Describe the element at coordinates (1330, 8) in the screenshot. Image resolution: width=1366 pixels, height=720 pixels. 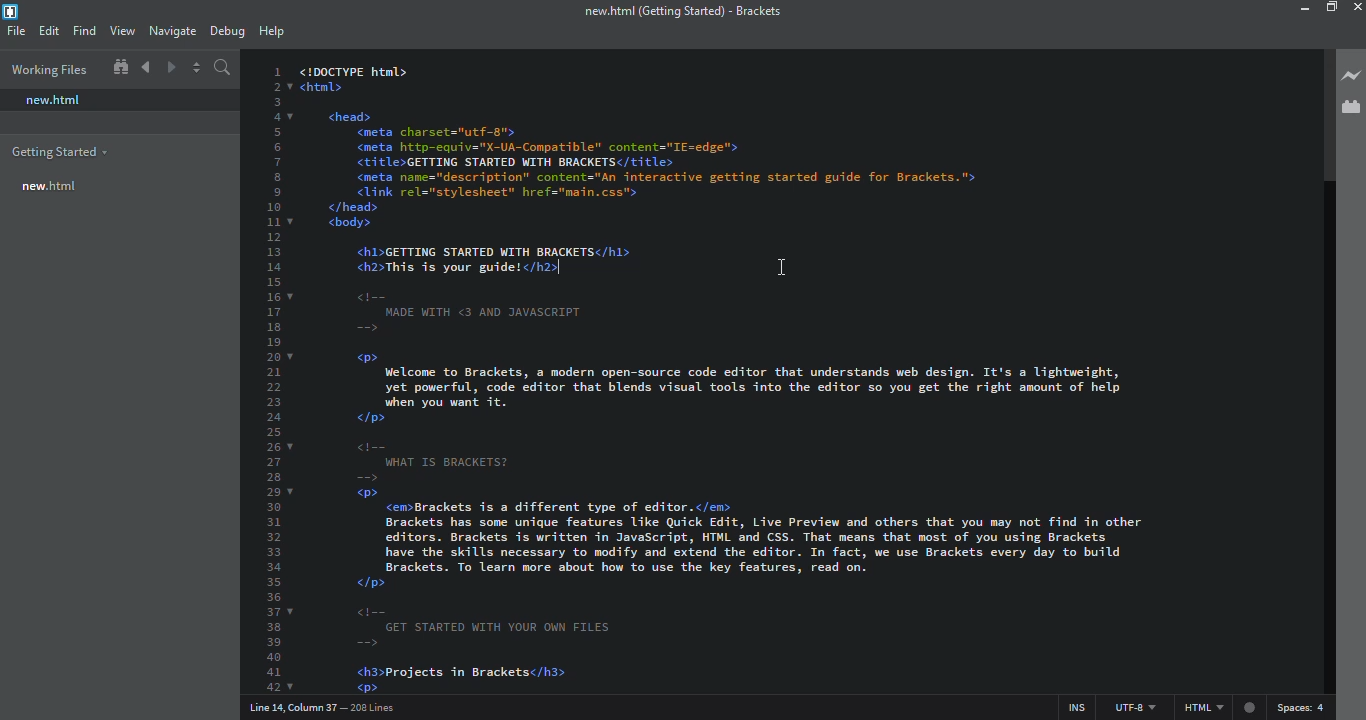
I see `maximize` at that location.